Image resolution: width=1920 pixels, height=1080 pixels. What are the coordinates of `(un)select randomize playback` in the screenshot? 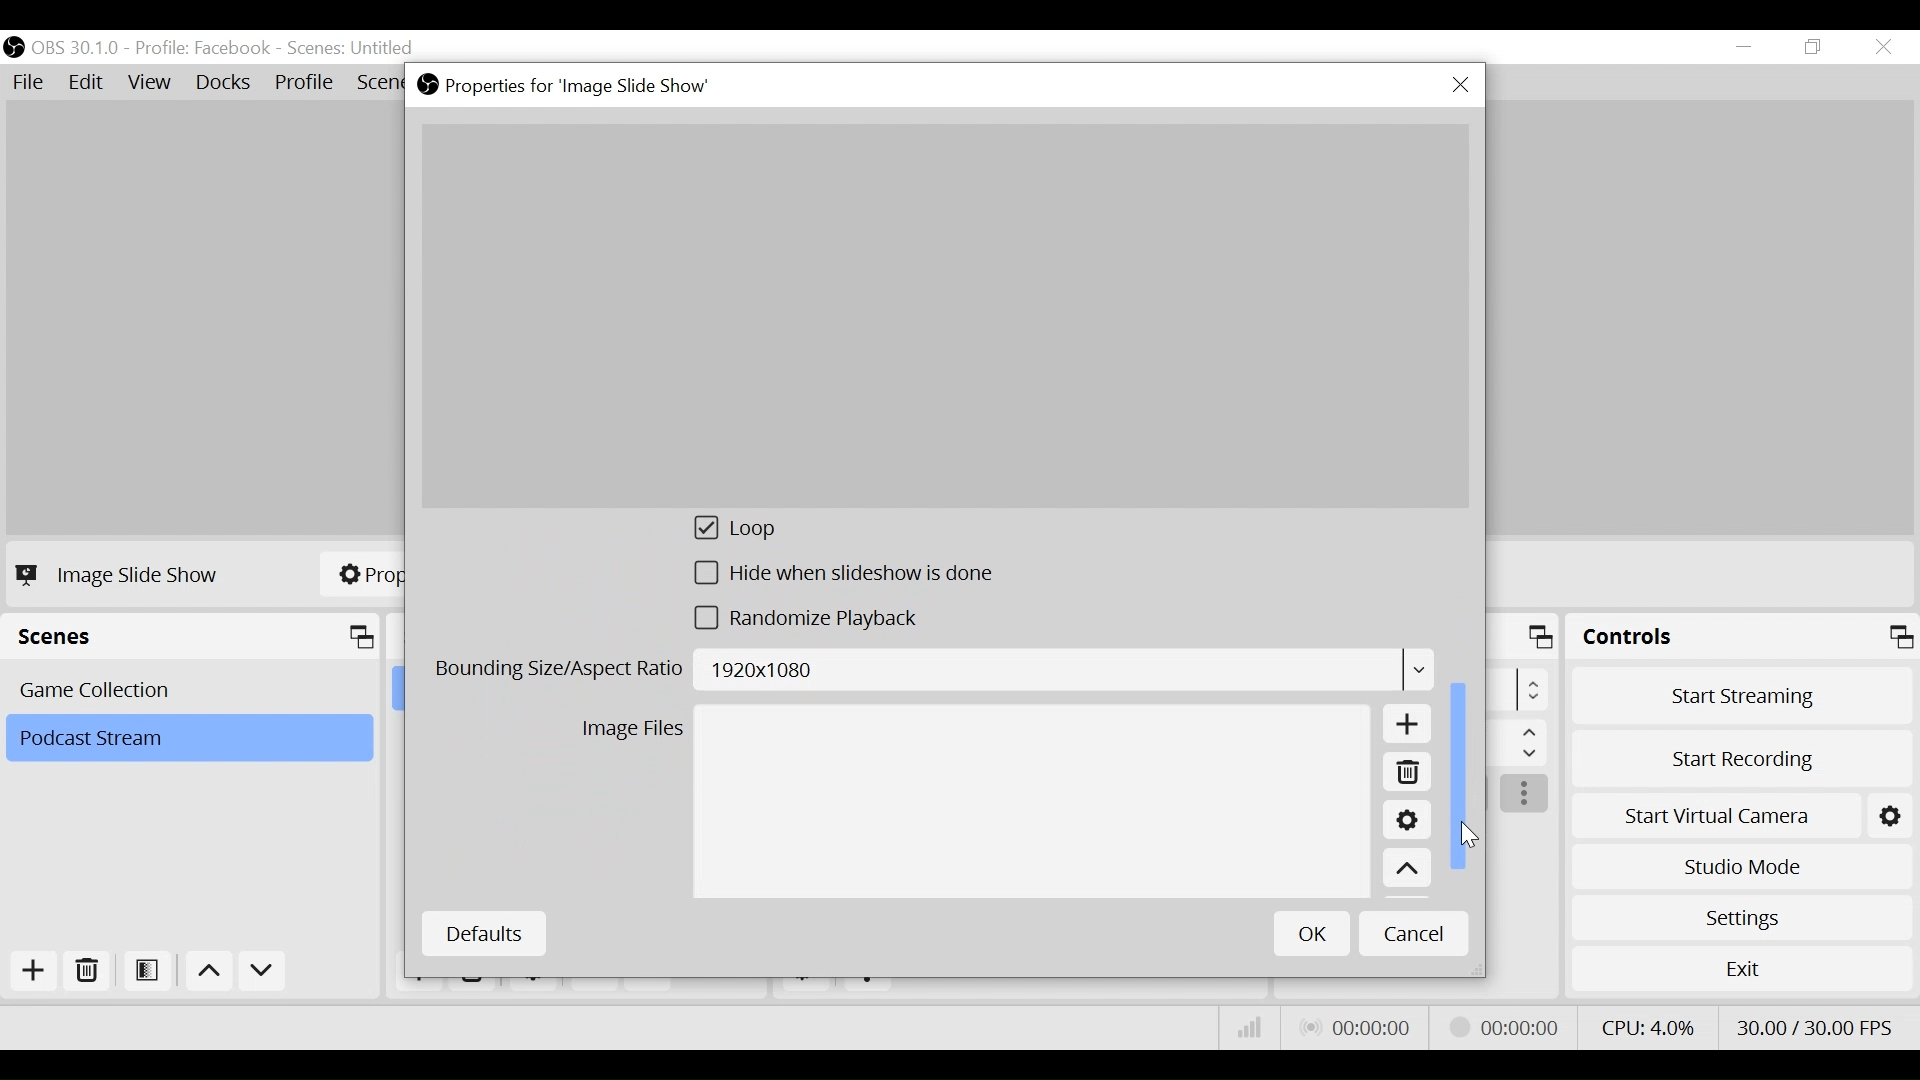 It's located at (817, 620).